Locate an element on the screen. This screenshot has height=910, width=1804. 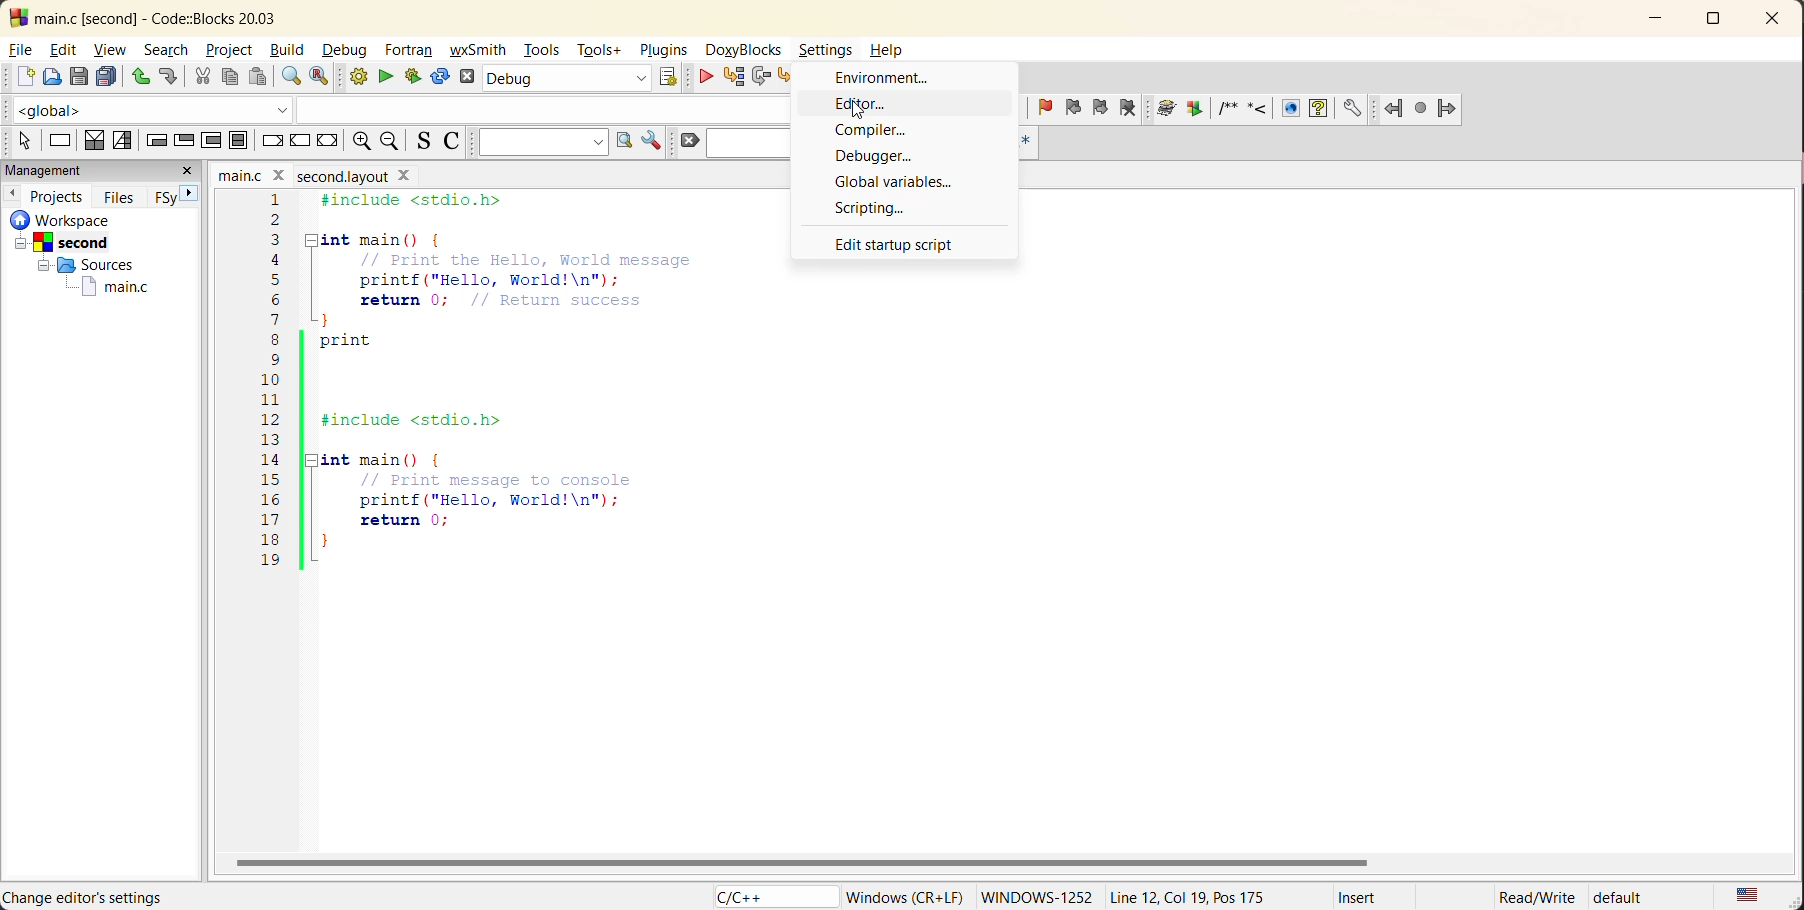
code completion compiler is located at coordinates (408, 109).